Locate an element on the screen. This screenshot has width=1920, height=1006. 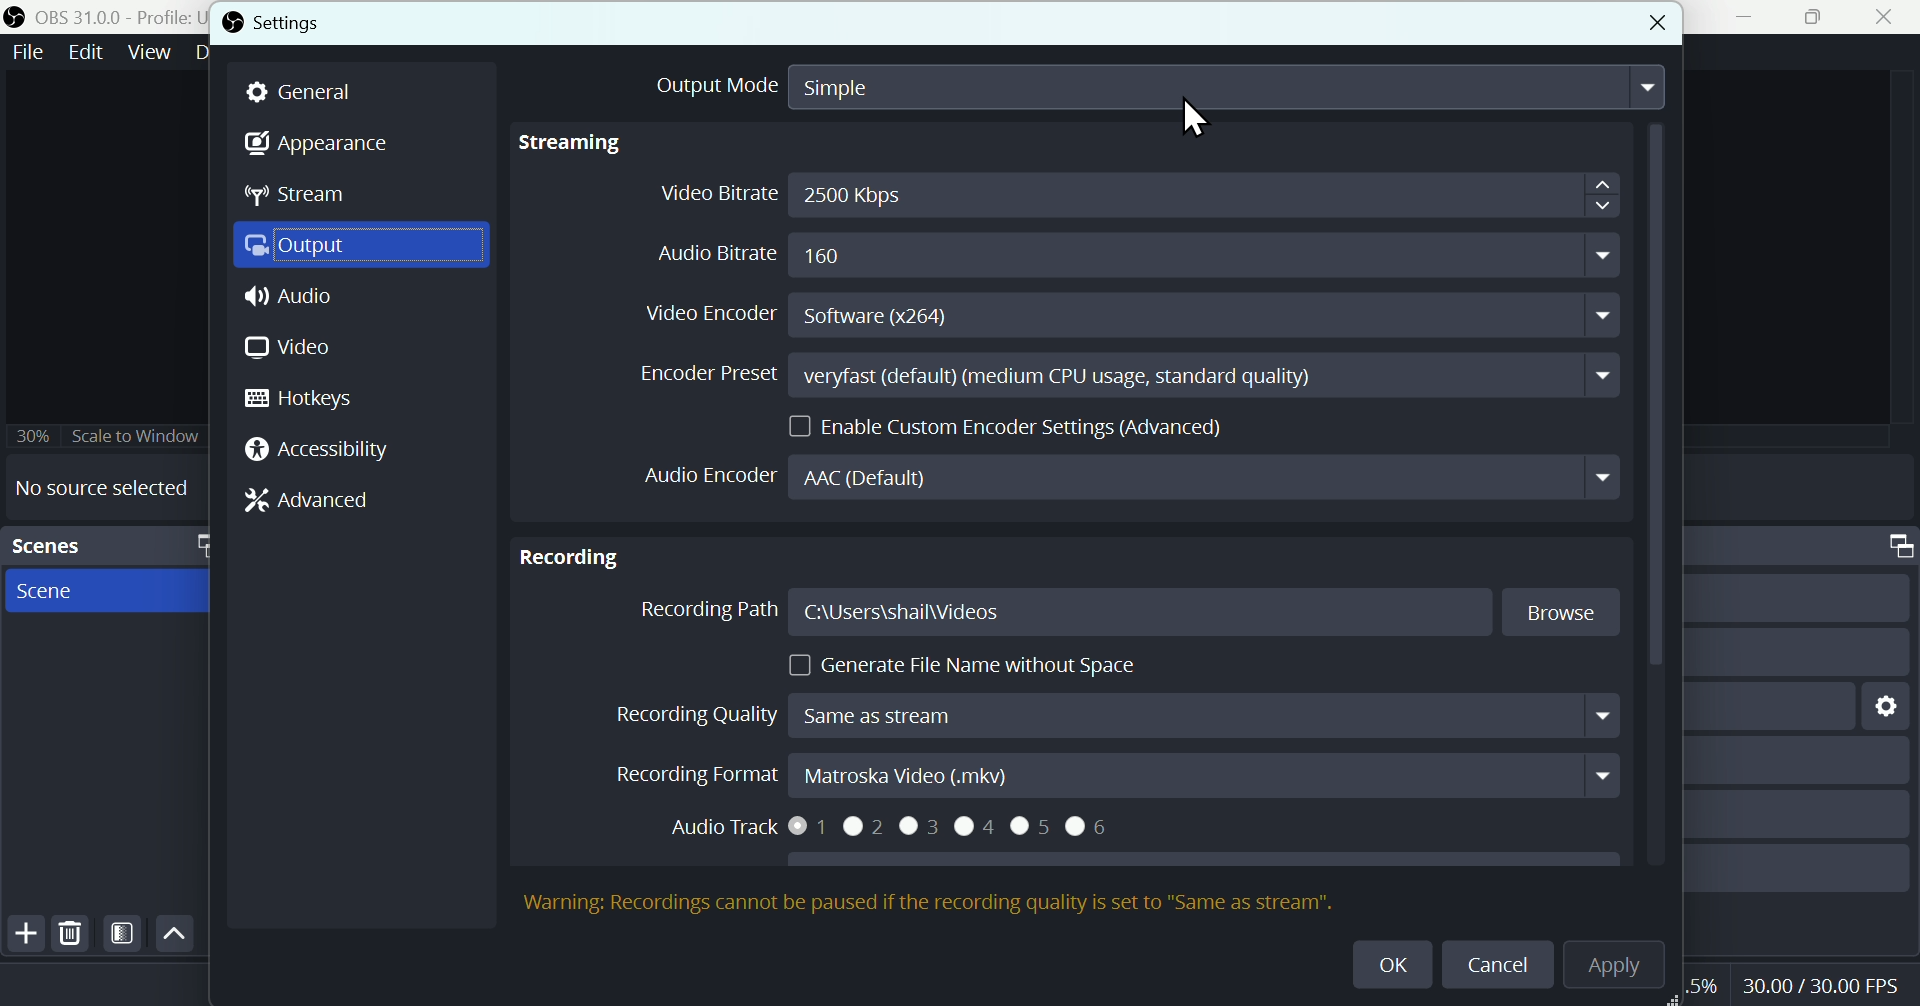
Audio encoder is located at coordinates (1116, 479).